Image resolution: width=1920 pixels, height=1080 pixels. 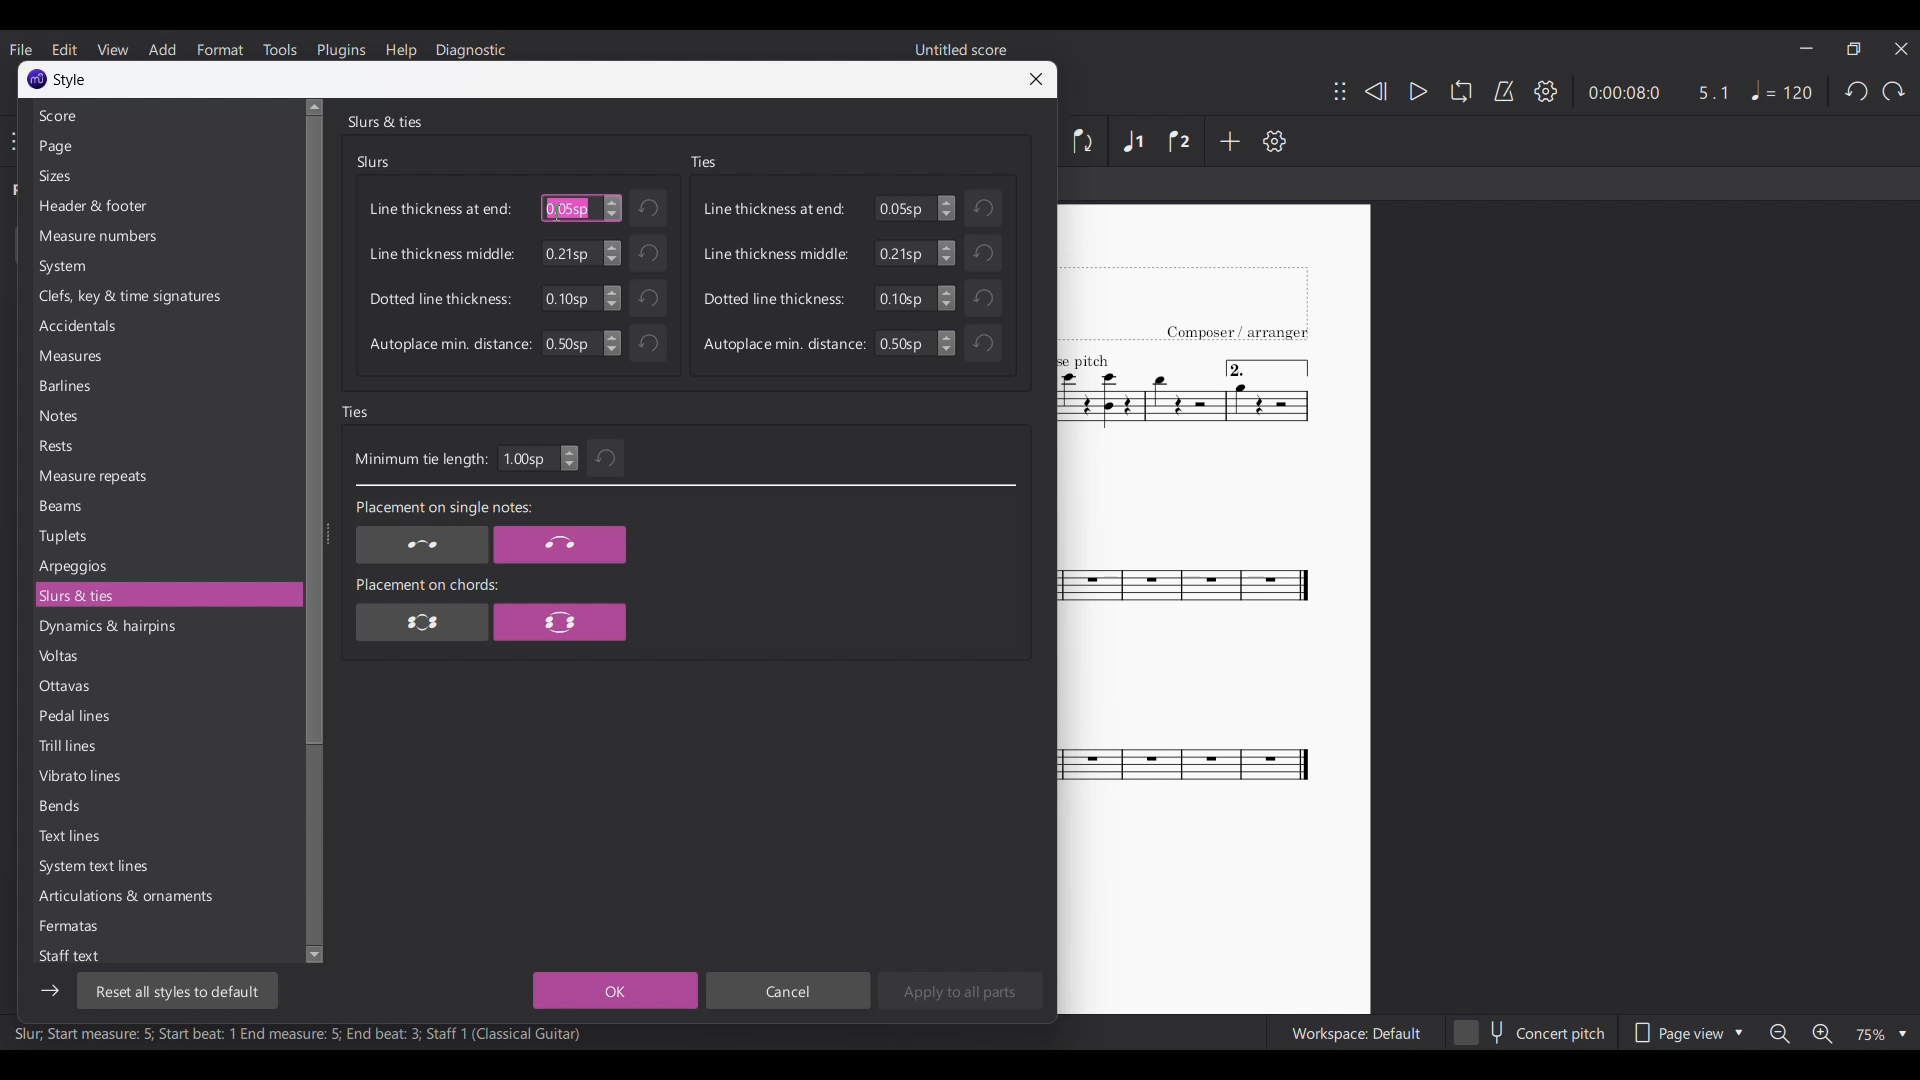 What do you see at coordinates (342, 49) in the screenshot?
I see `Plugins menu` at bounding box center [342, 49].